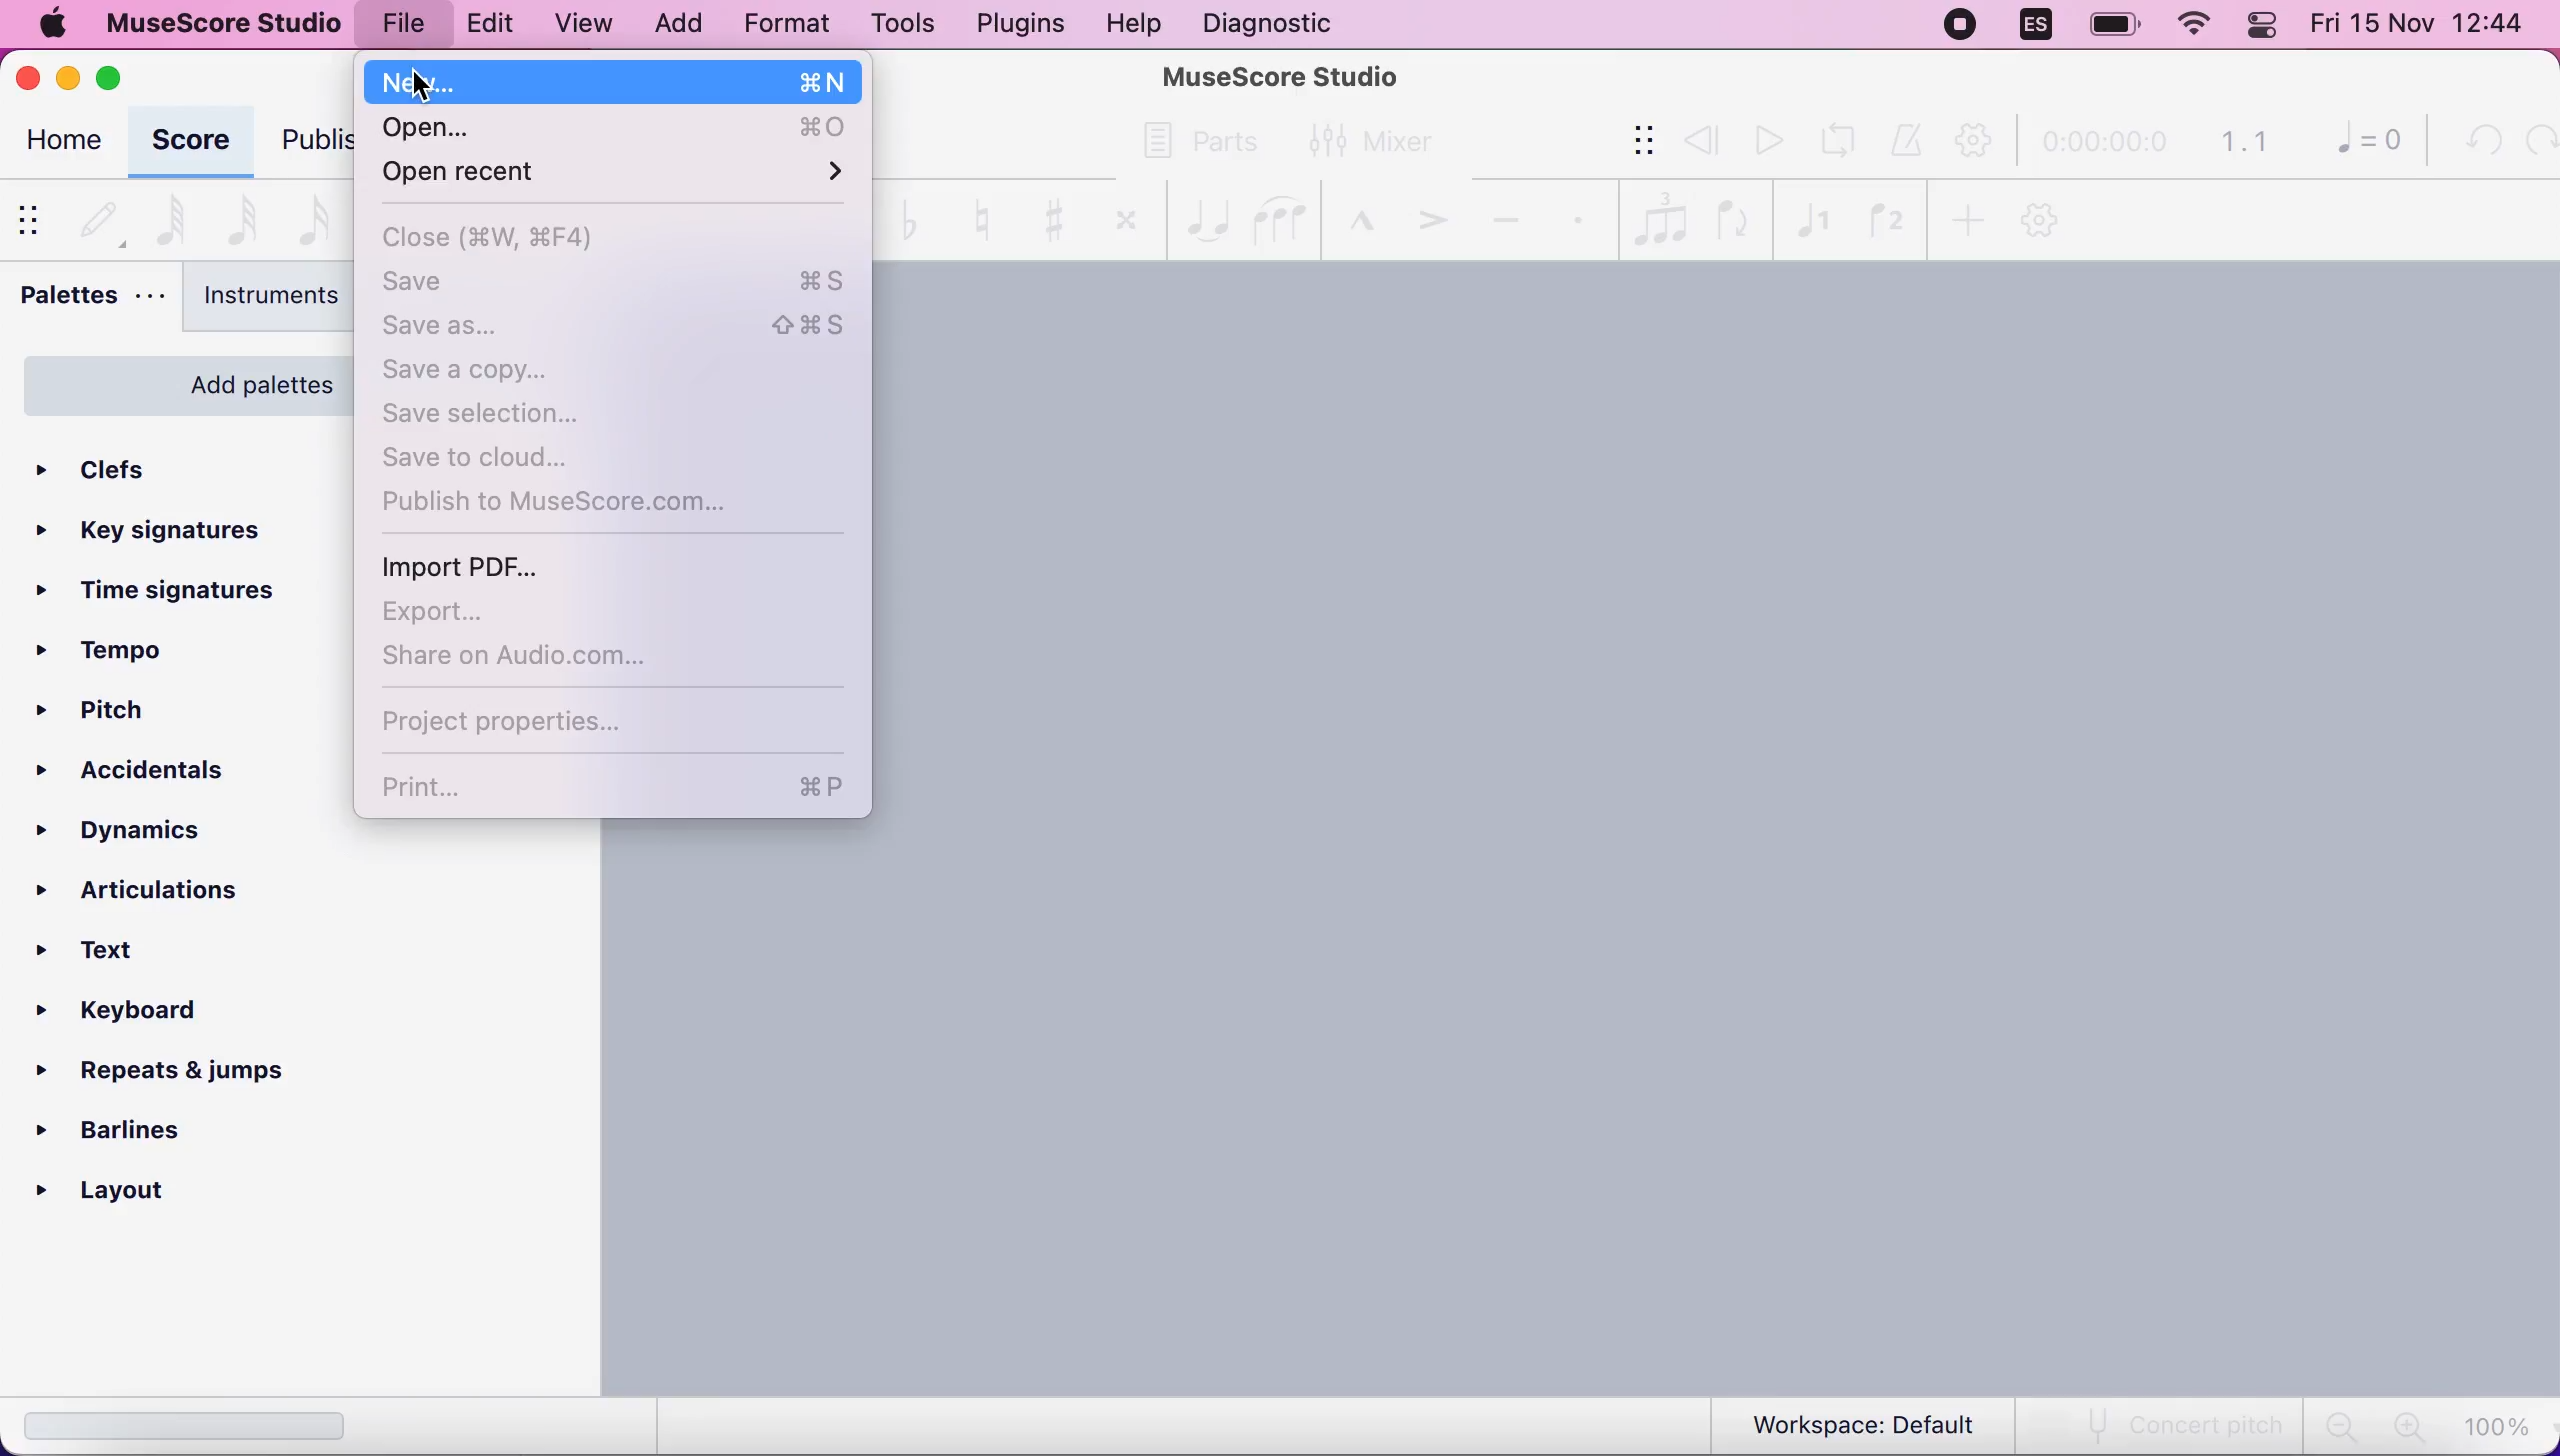 The height and width of the screenshot is (1456, 2560). I want to click on plugins, so click(1018, 24).